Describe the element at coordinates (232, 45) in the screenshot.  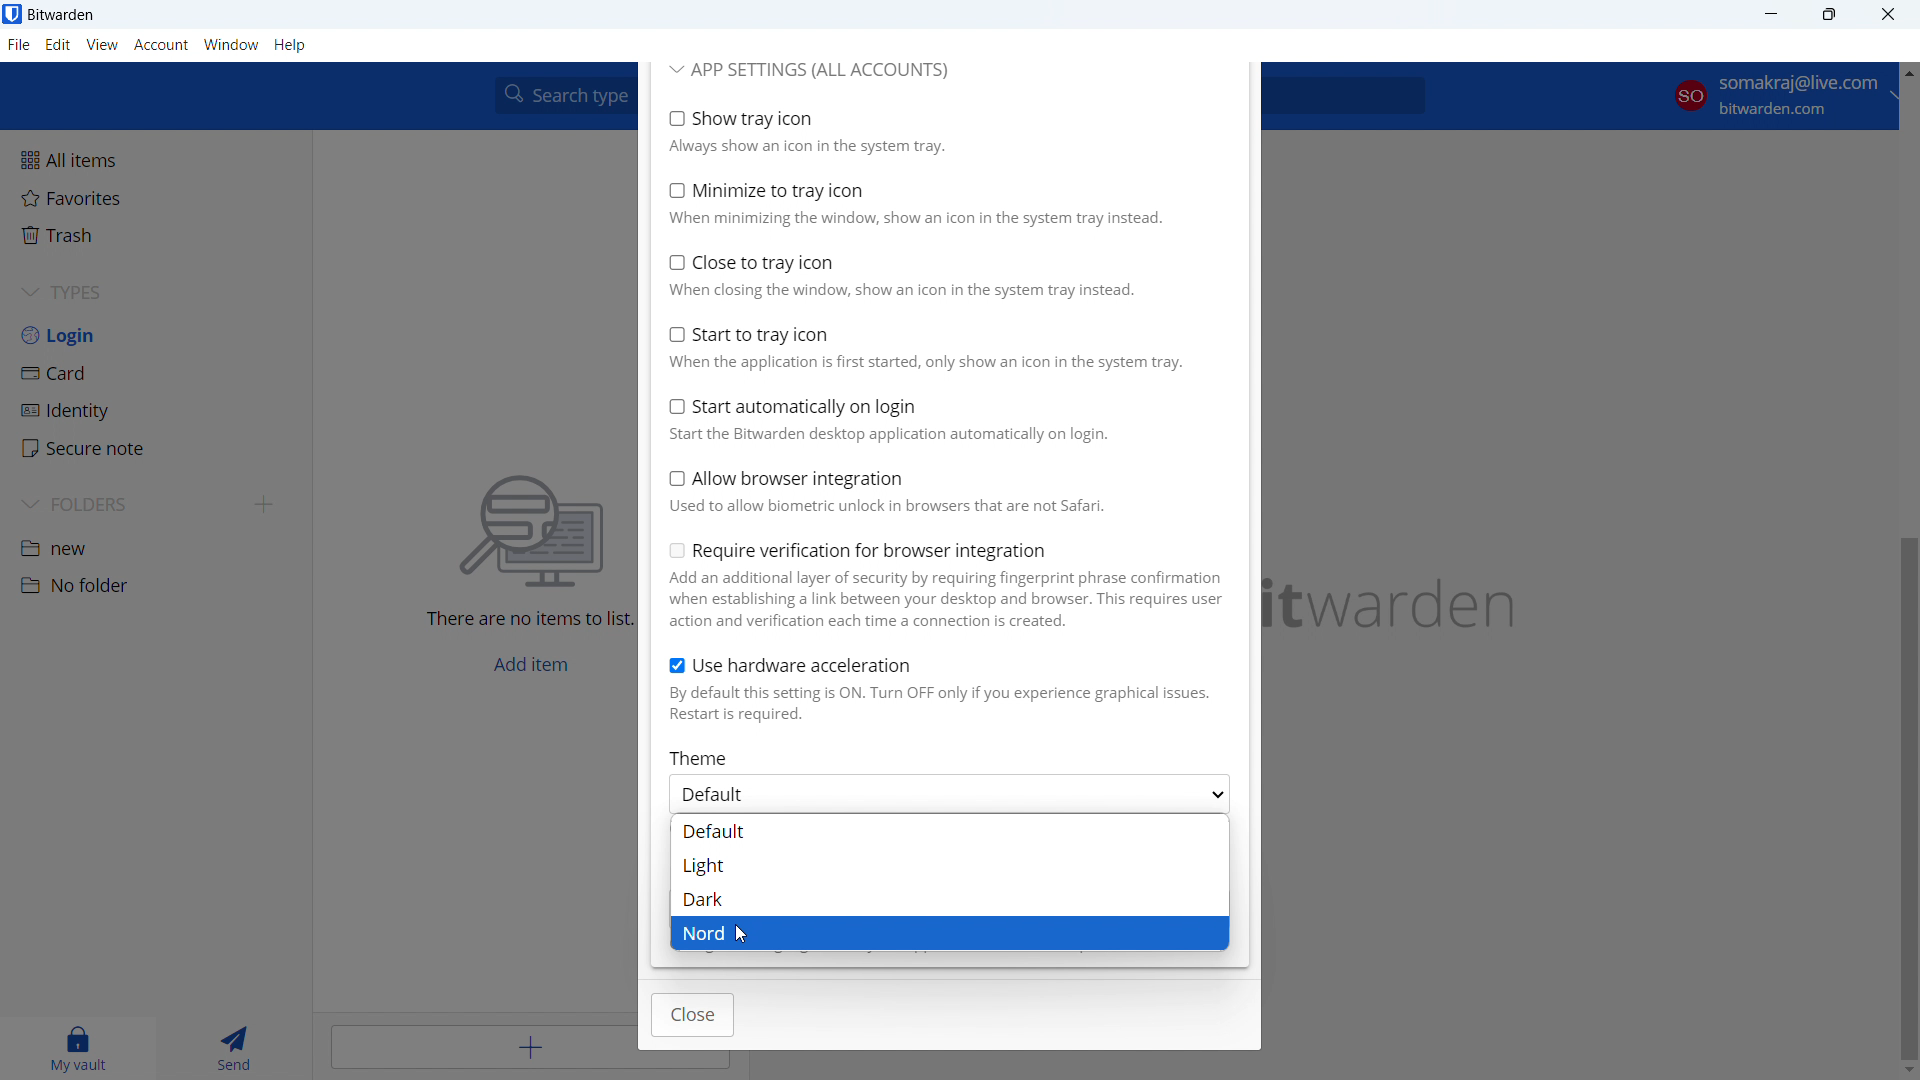
I see `window` at that location.